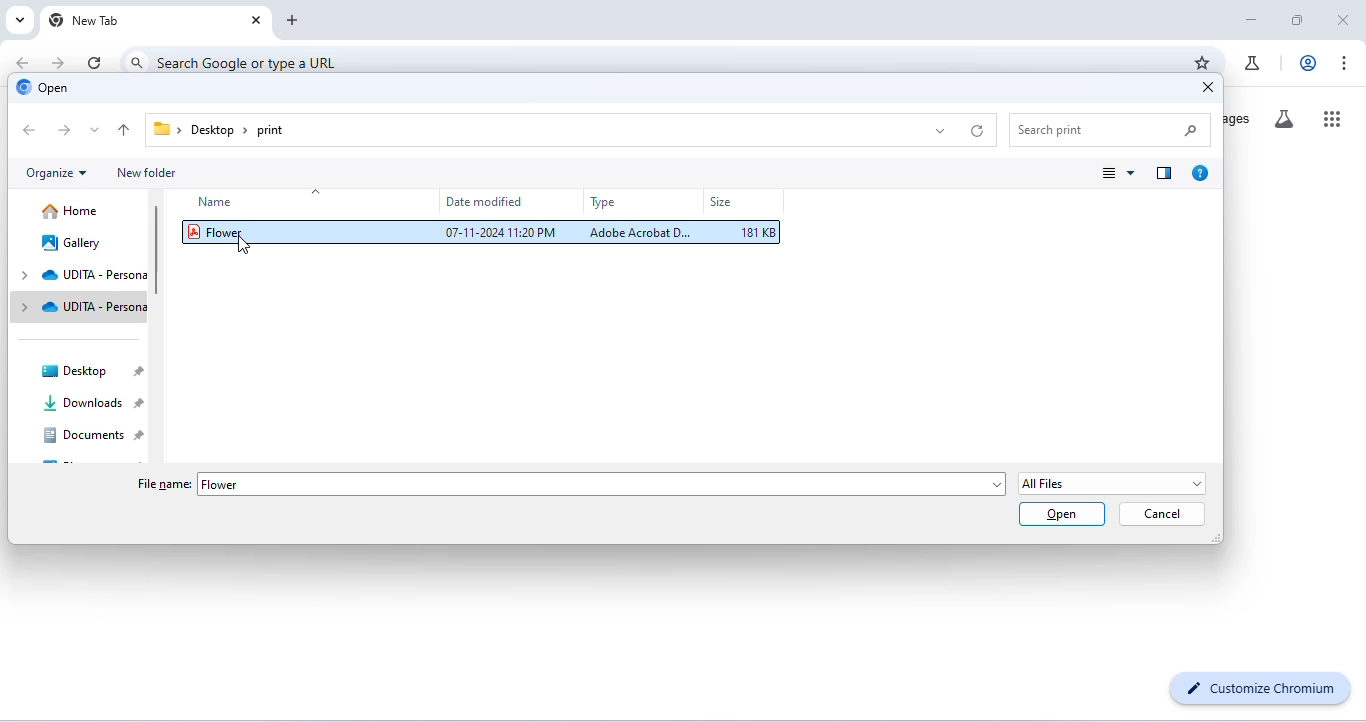 The width and height of the screenshot is (1366, 722). What do you see at coordinates (126, 130) in the screenshot?
I see `up to previous folder` at bounding box center [126, 130].